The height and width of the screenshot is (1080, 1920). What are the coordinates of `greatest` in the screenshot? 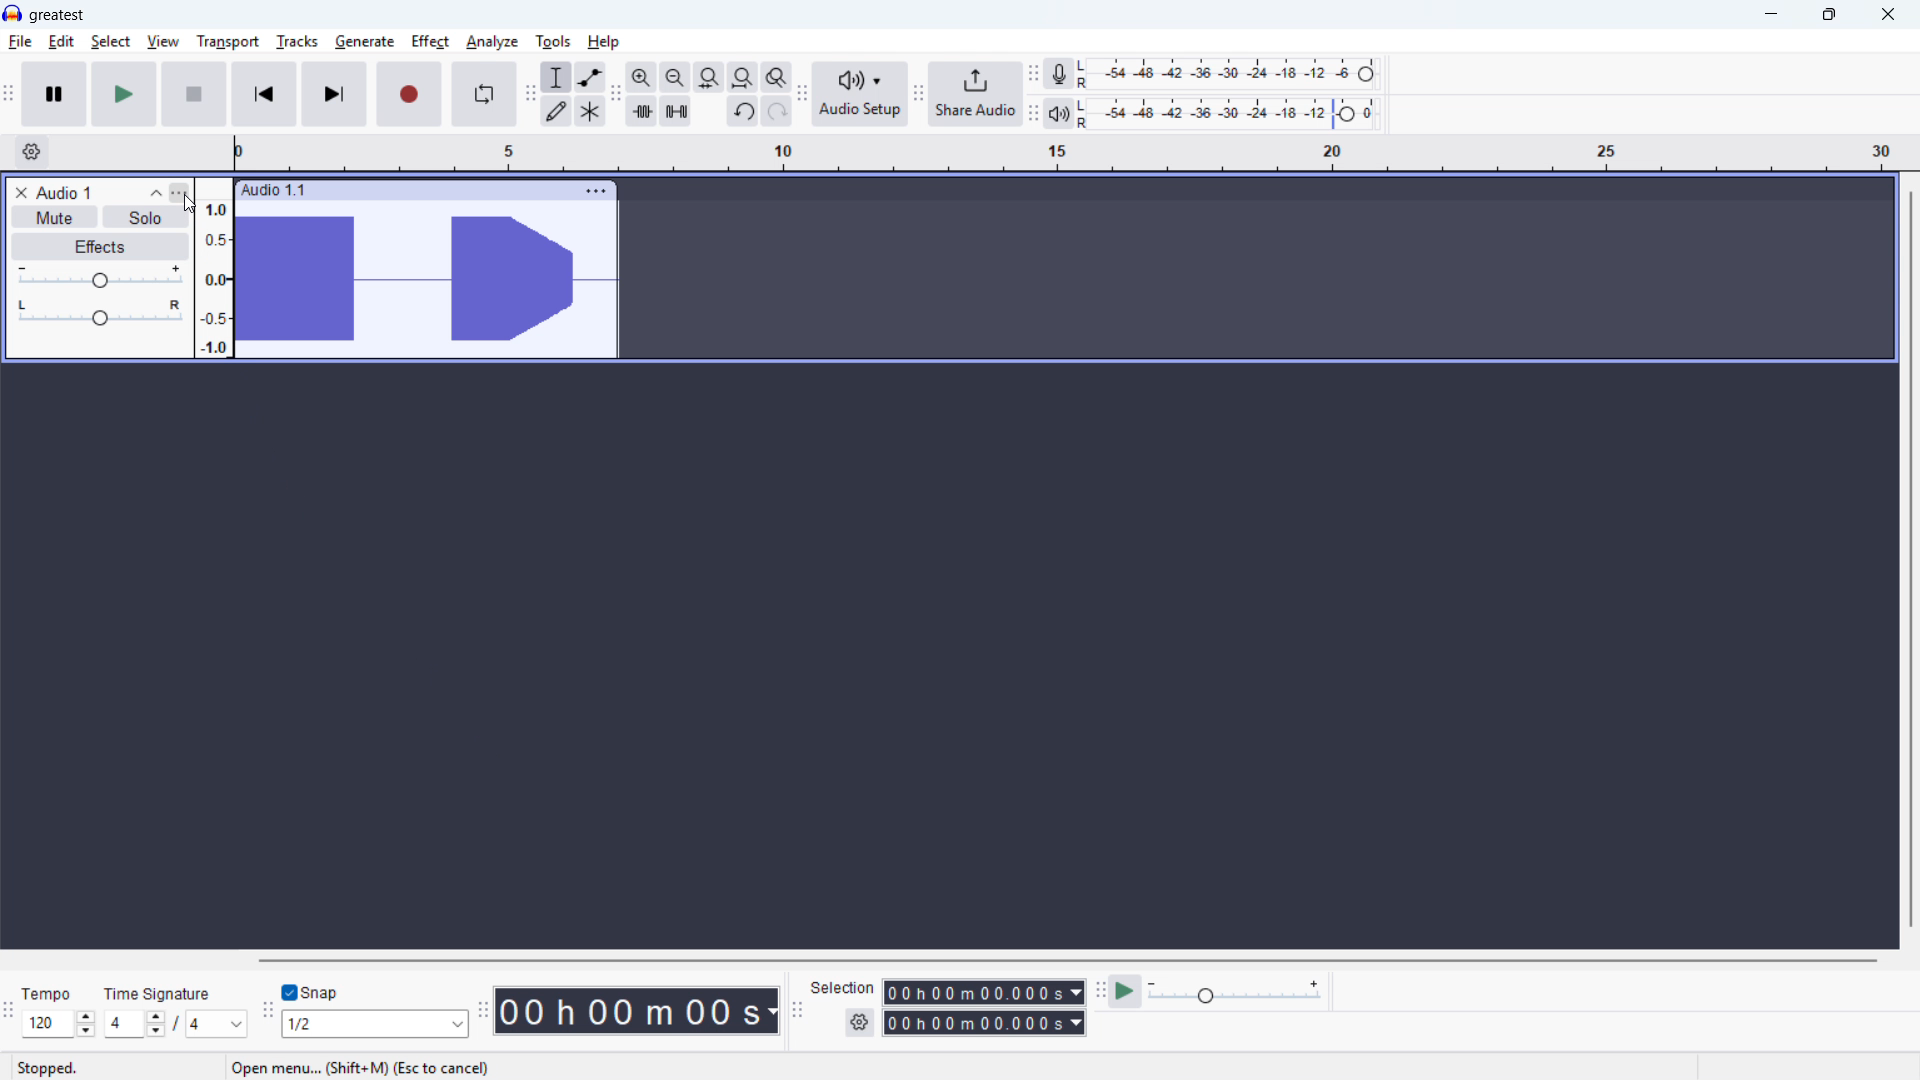 It's located at (57, 16).